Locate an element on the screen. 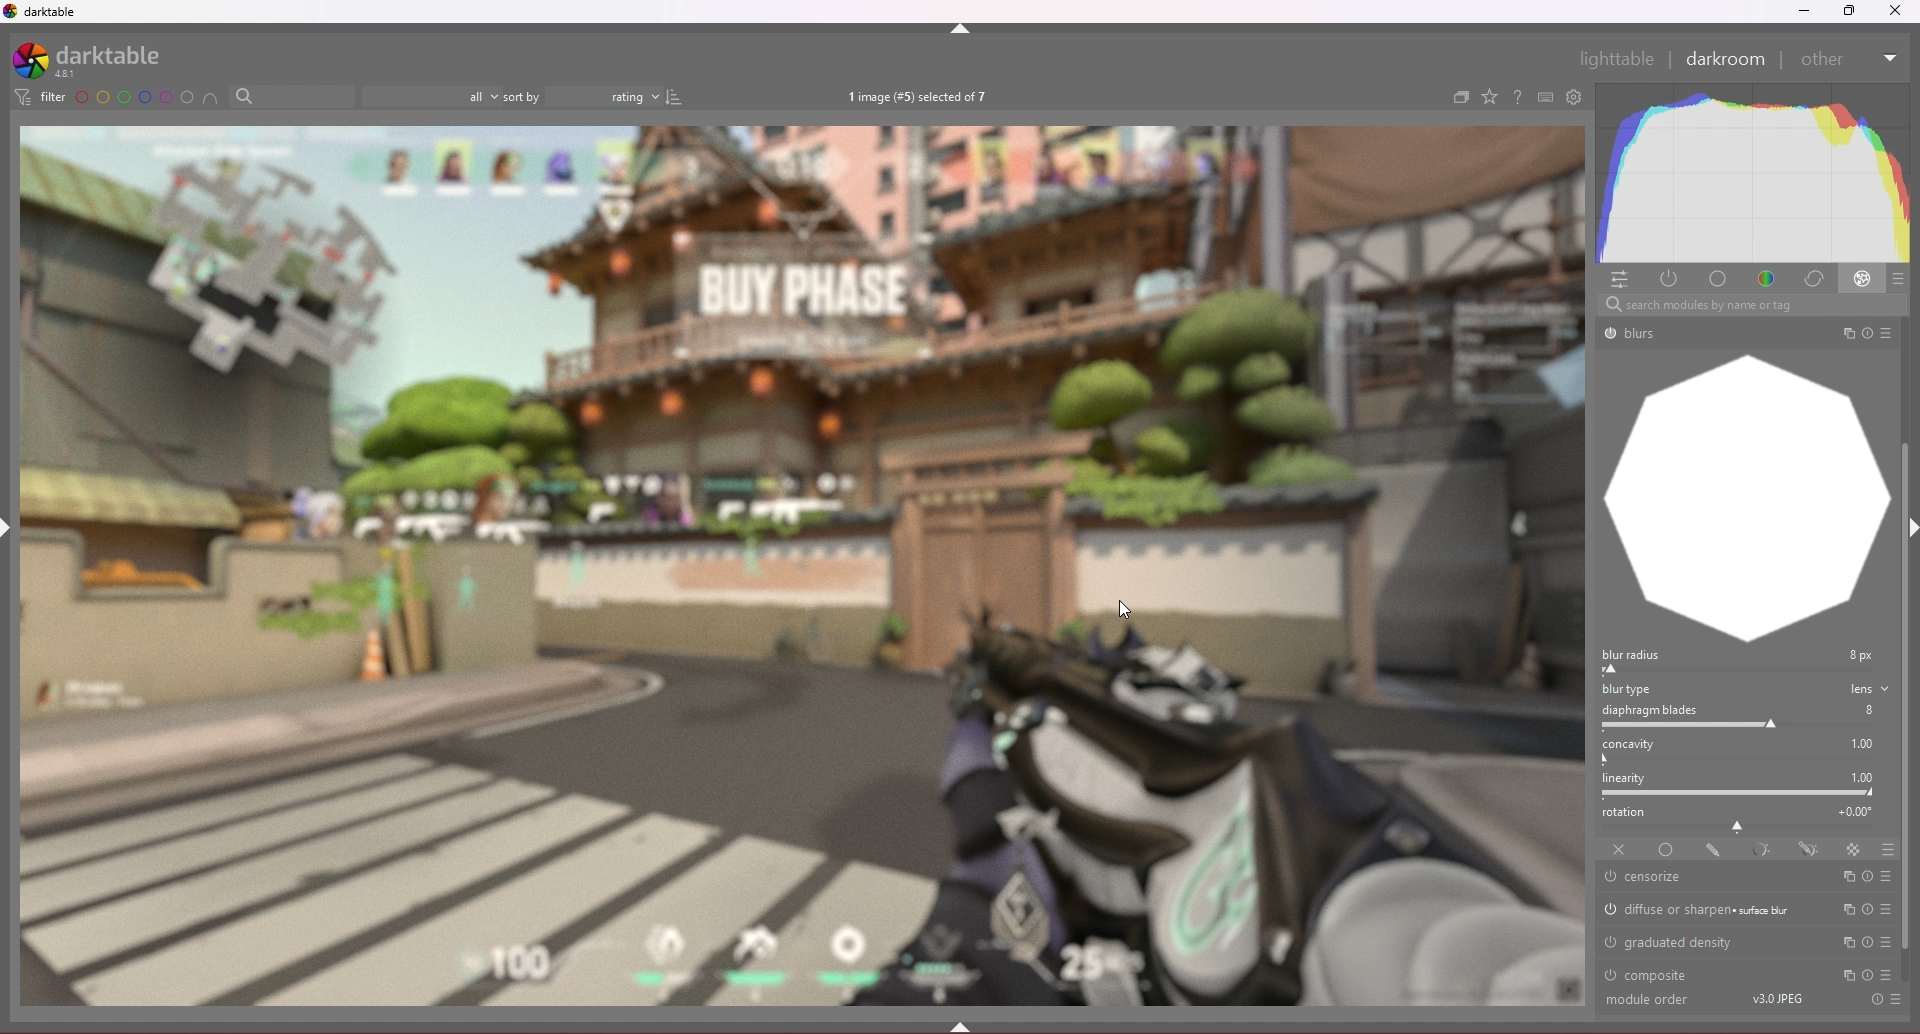  base is located at coordinates (1721, 279).